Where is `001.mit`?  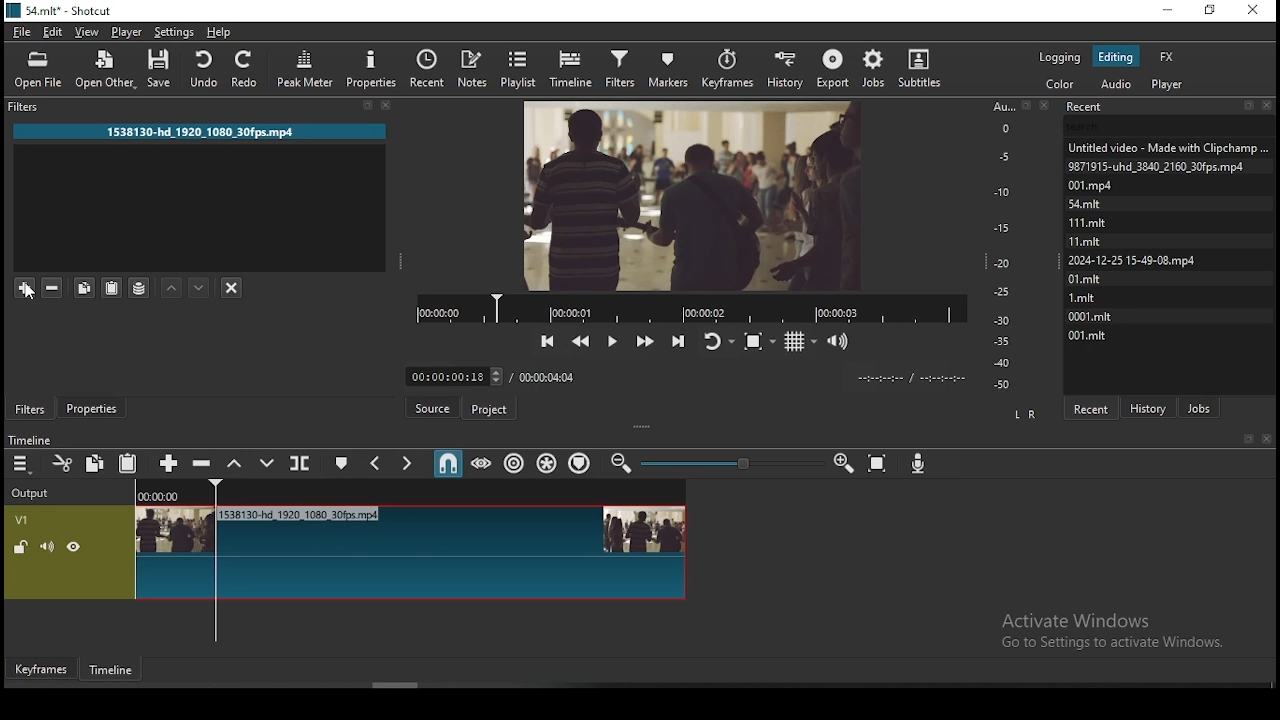
001.mit is located at coordinates (1088, 334).